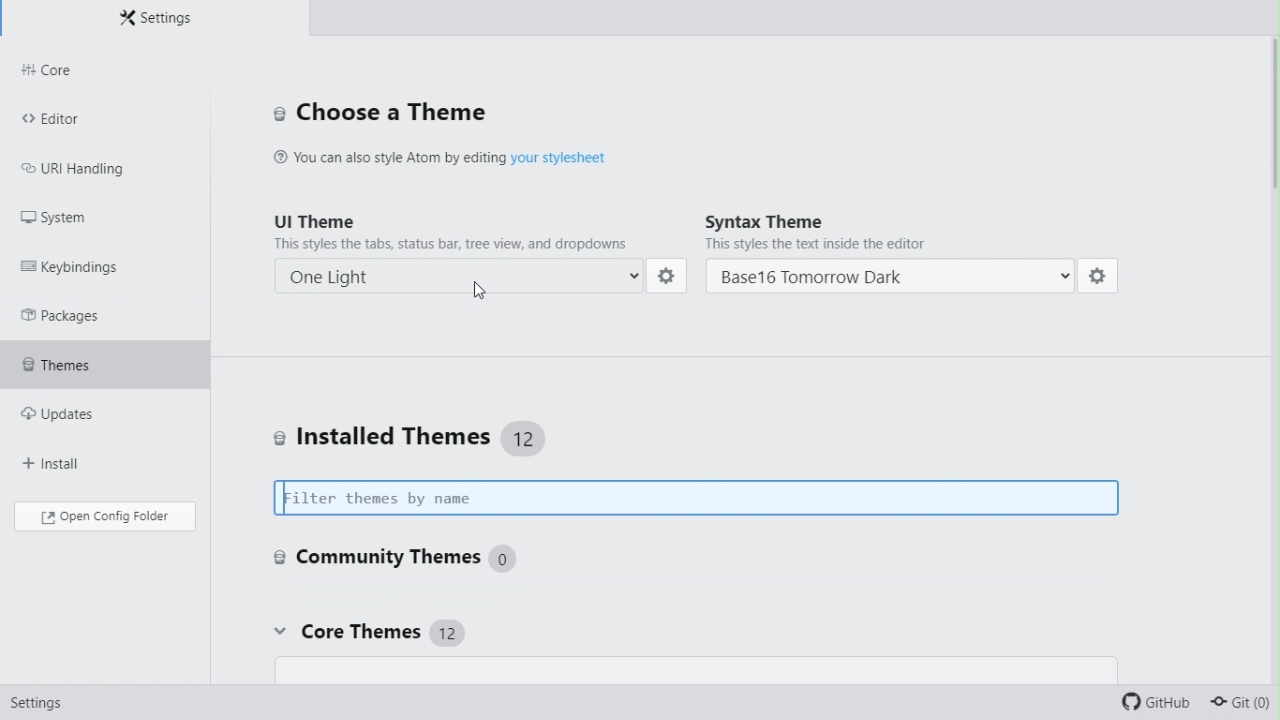  Describe the element at coordinates (105, 359) in the screenshot. I see `Themes` at that location.